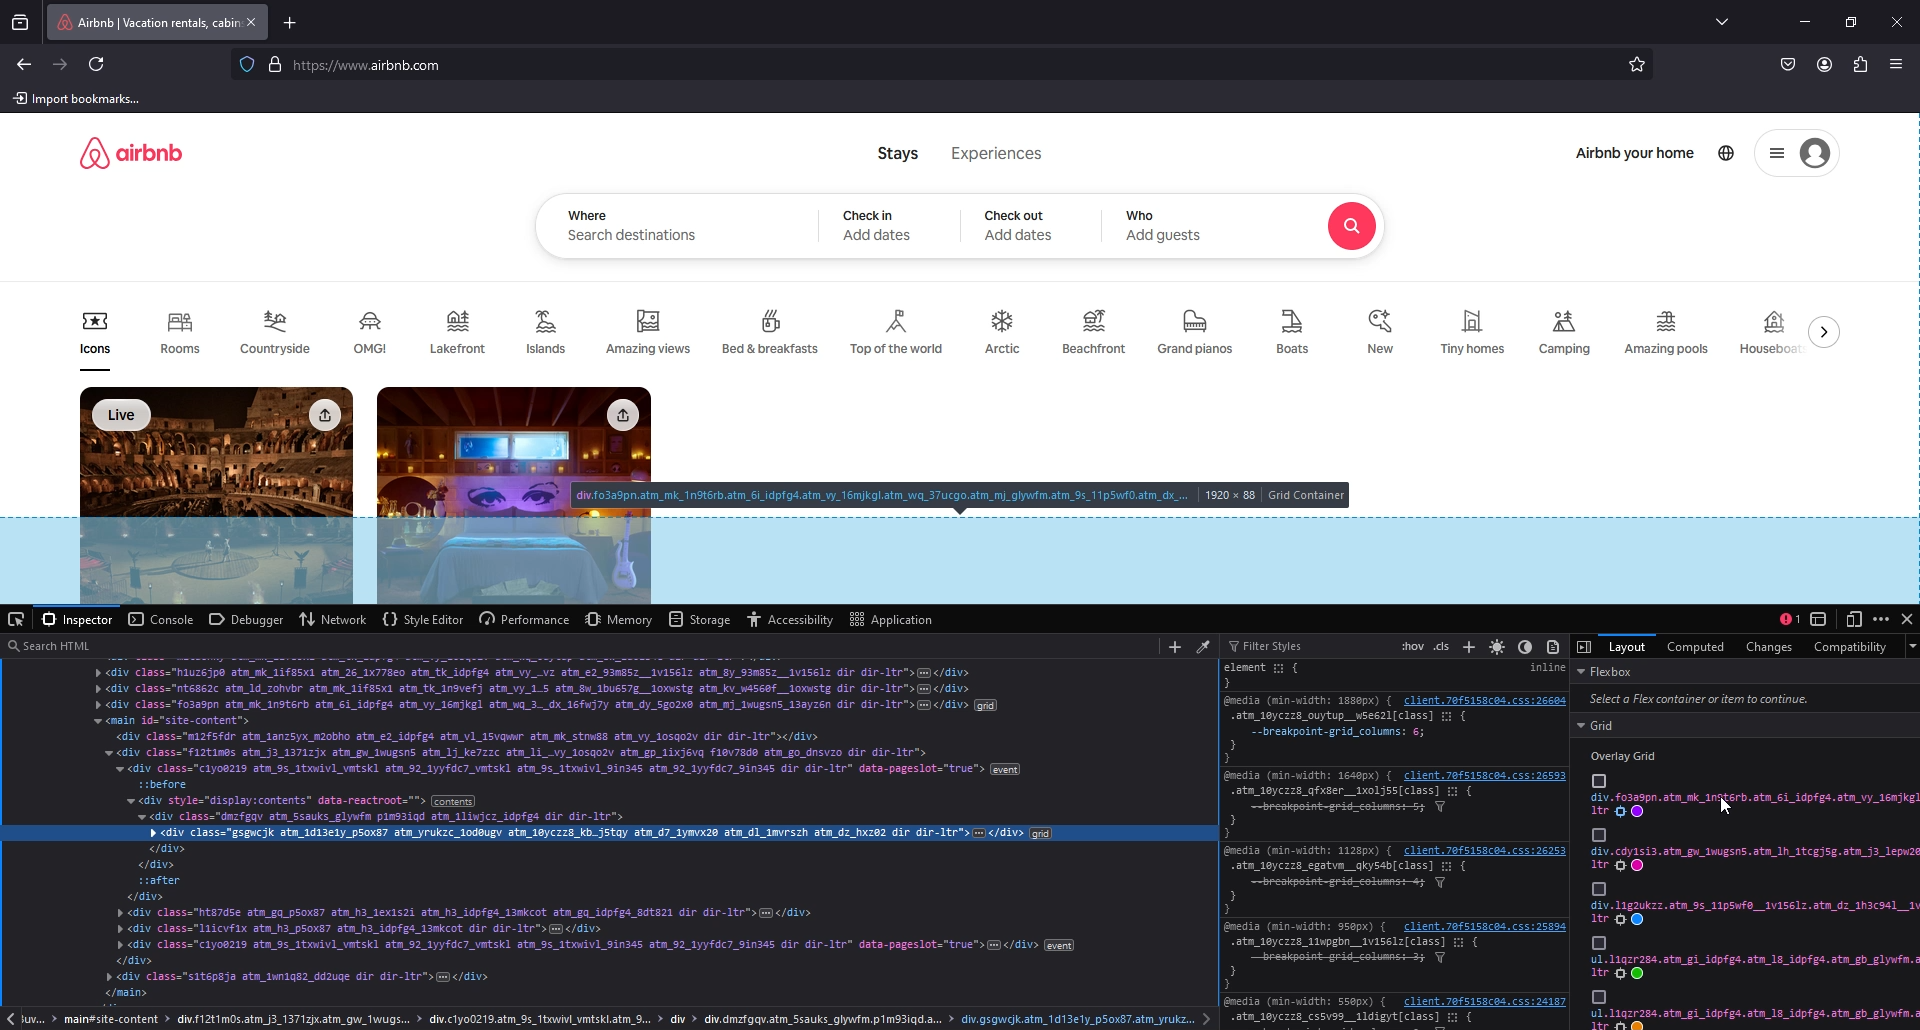 The image size is (1920, 1030). I want to click on close, so click(1897, 22).